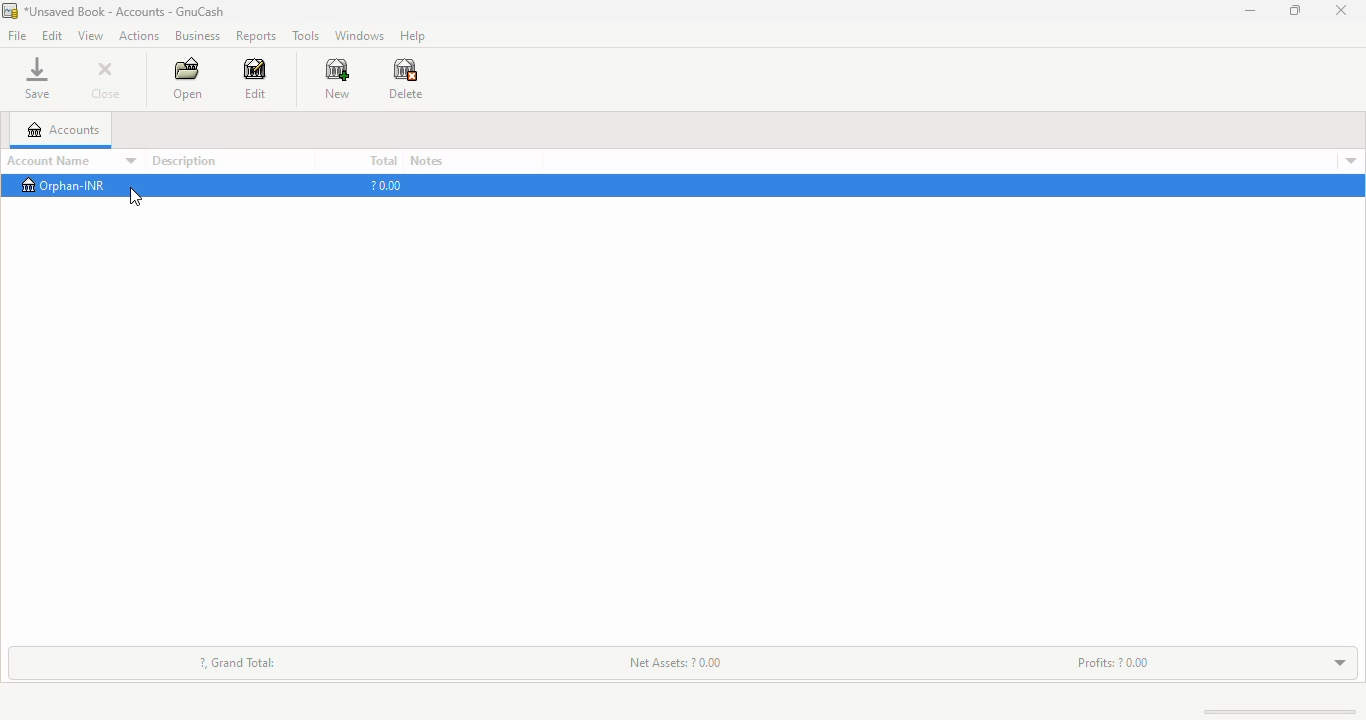  I want to click on delete, so click(406, 78).